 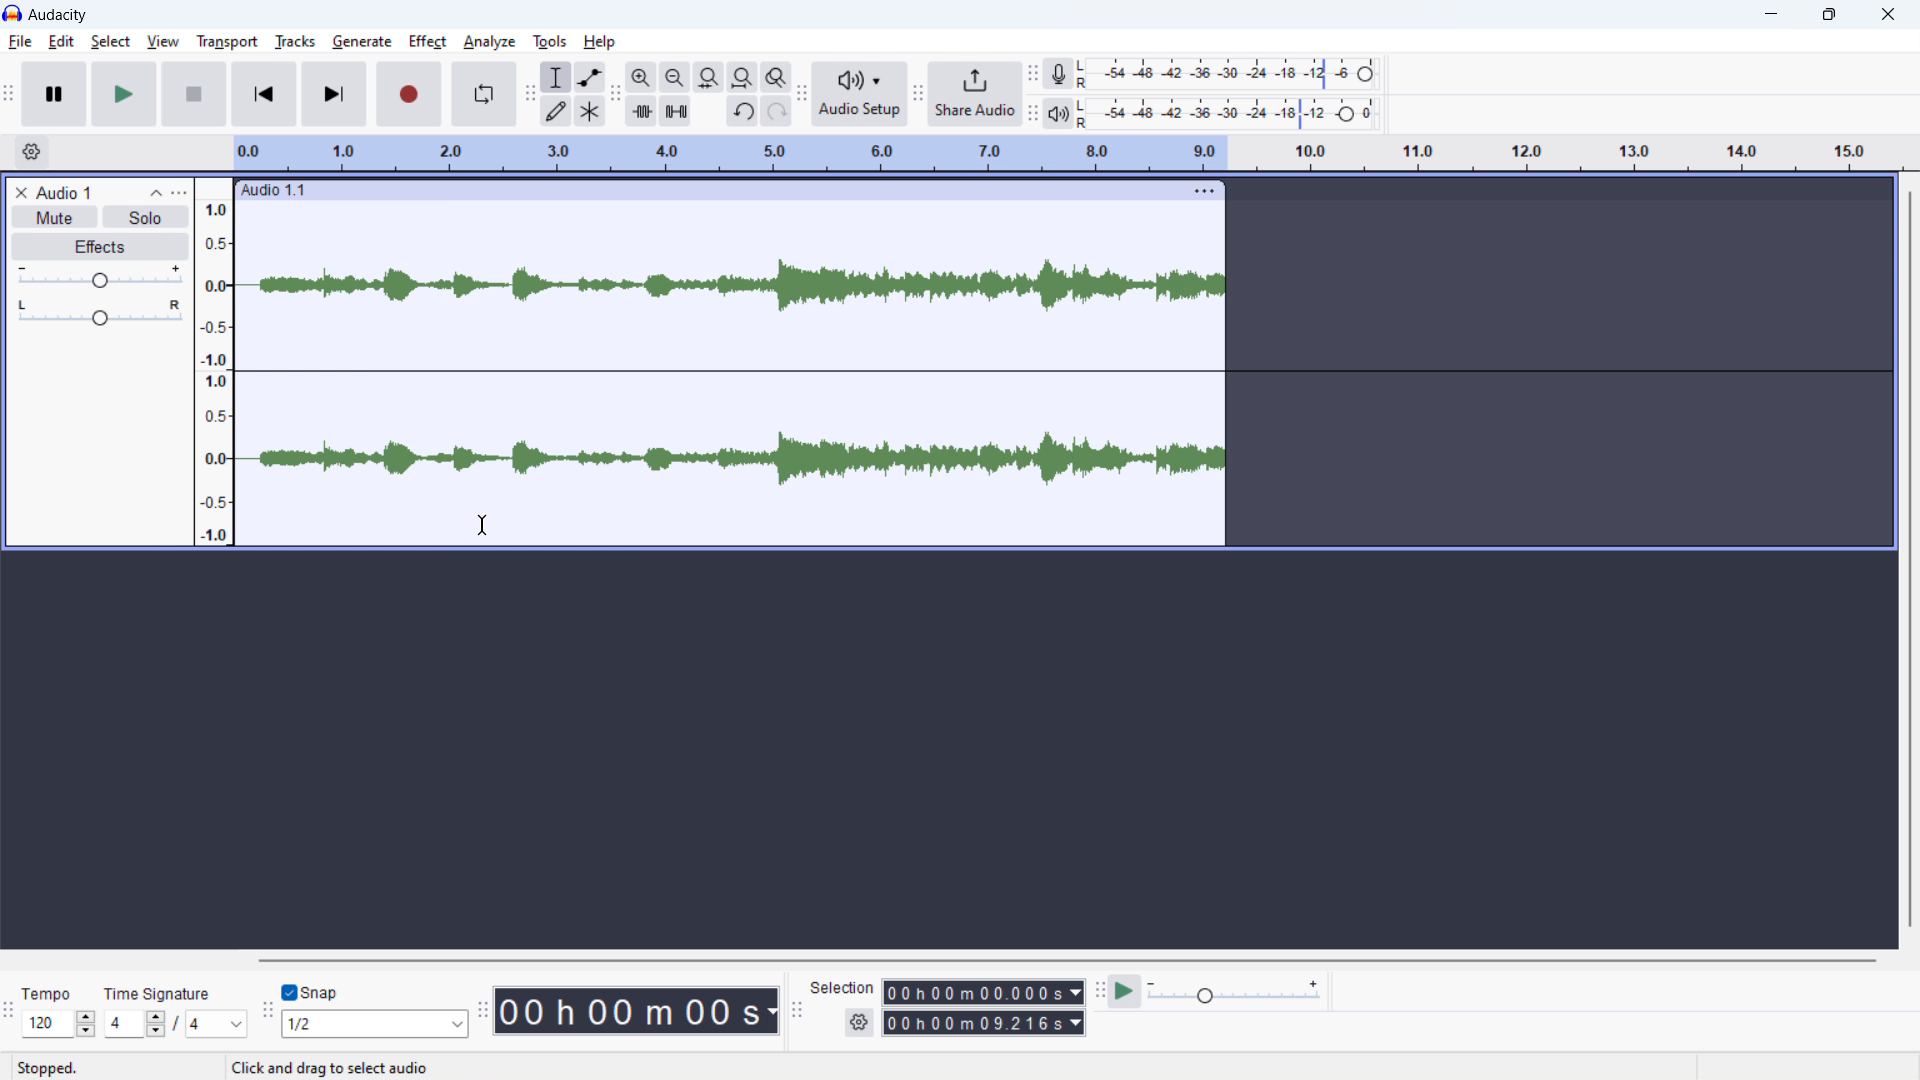 I want to click on effects, so click(x=101, y=246).